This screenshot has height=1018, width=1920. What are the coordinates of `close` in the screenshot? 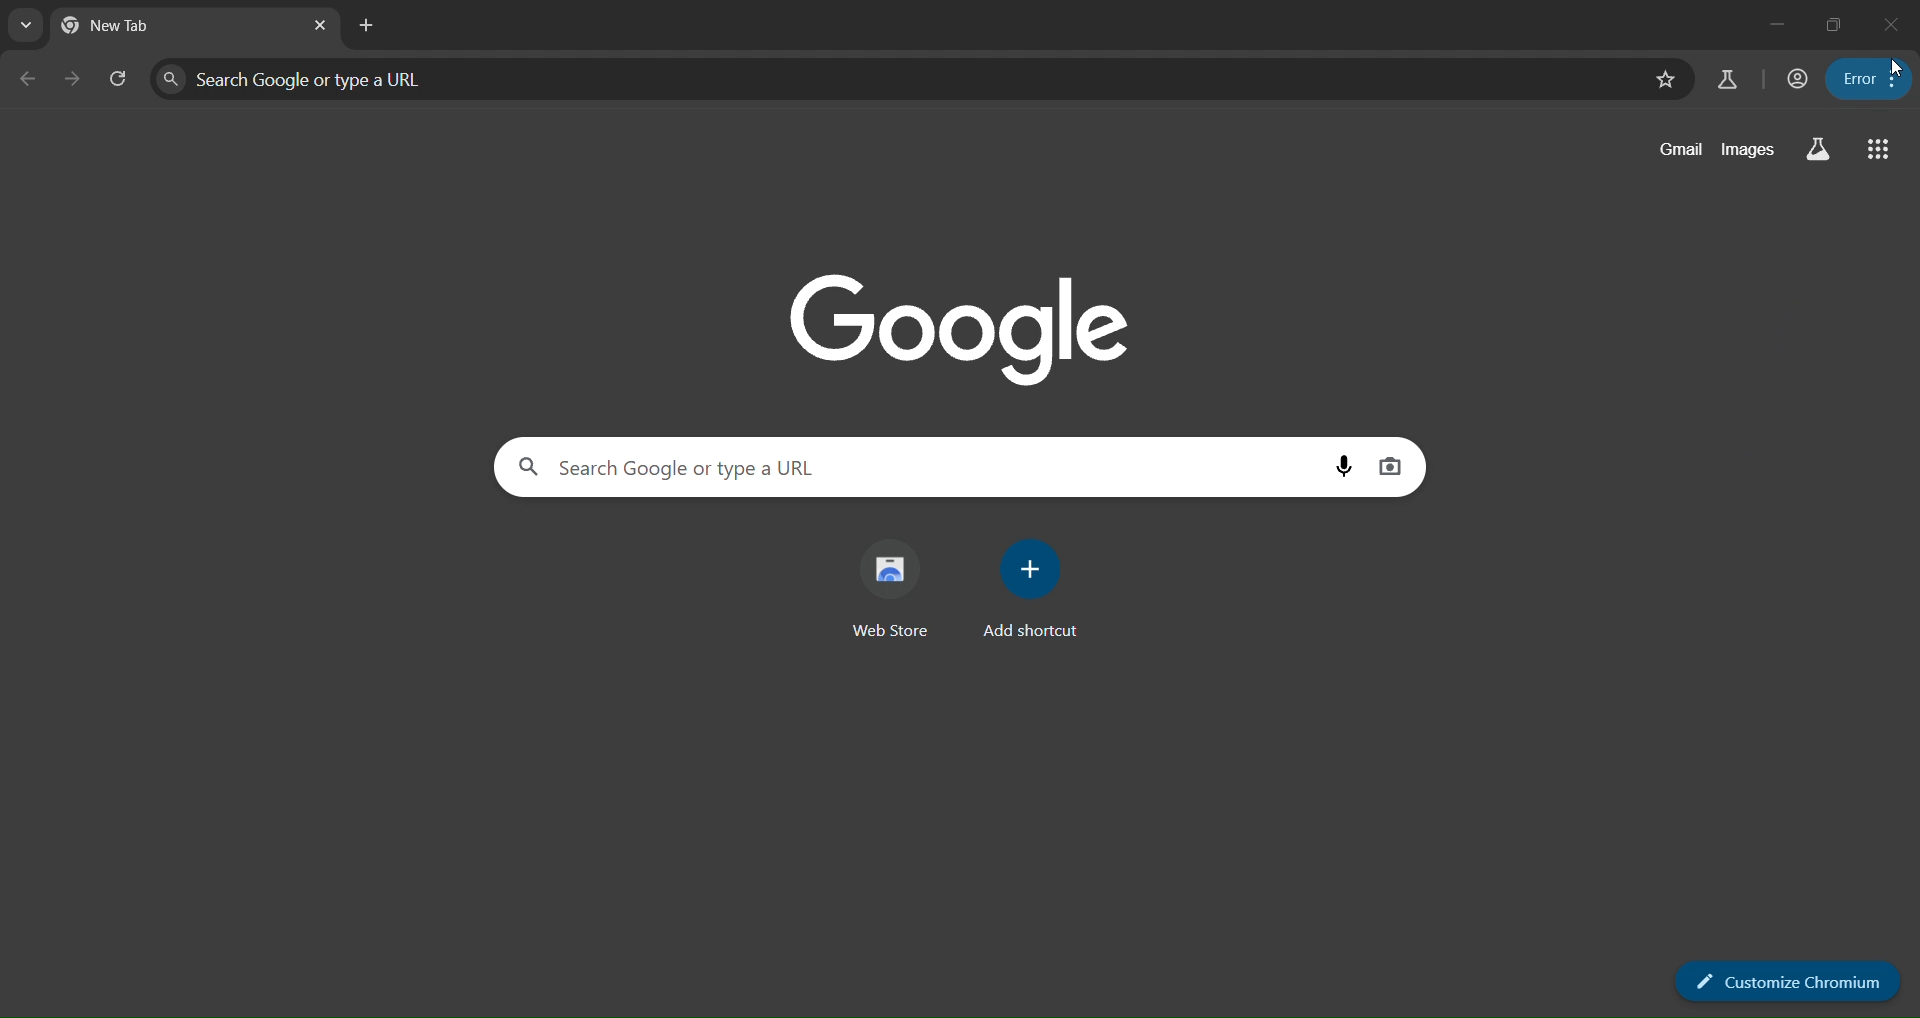 It's located at (1894, 27).